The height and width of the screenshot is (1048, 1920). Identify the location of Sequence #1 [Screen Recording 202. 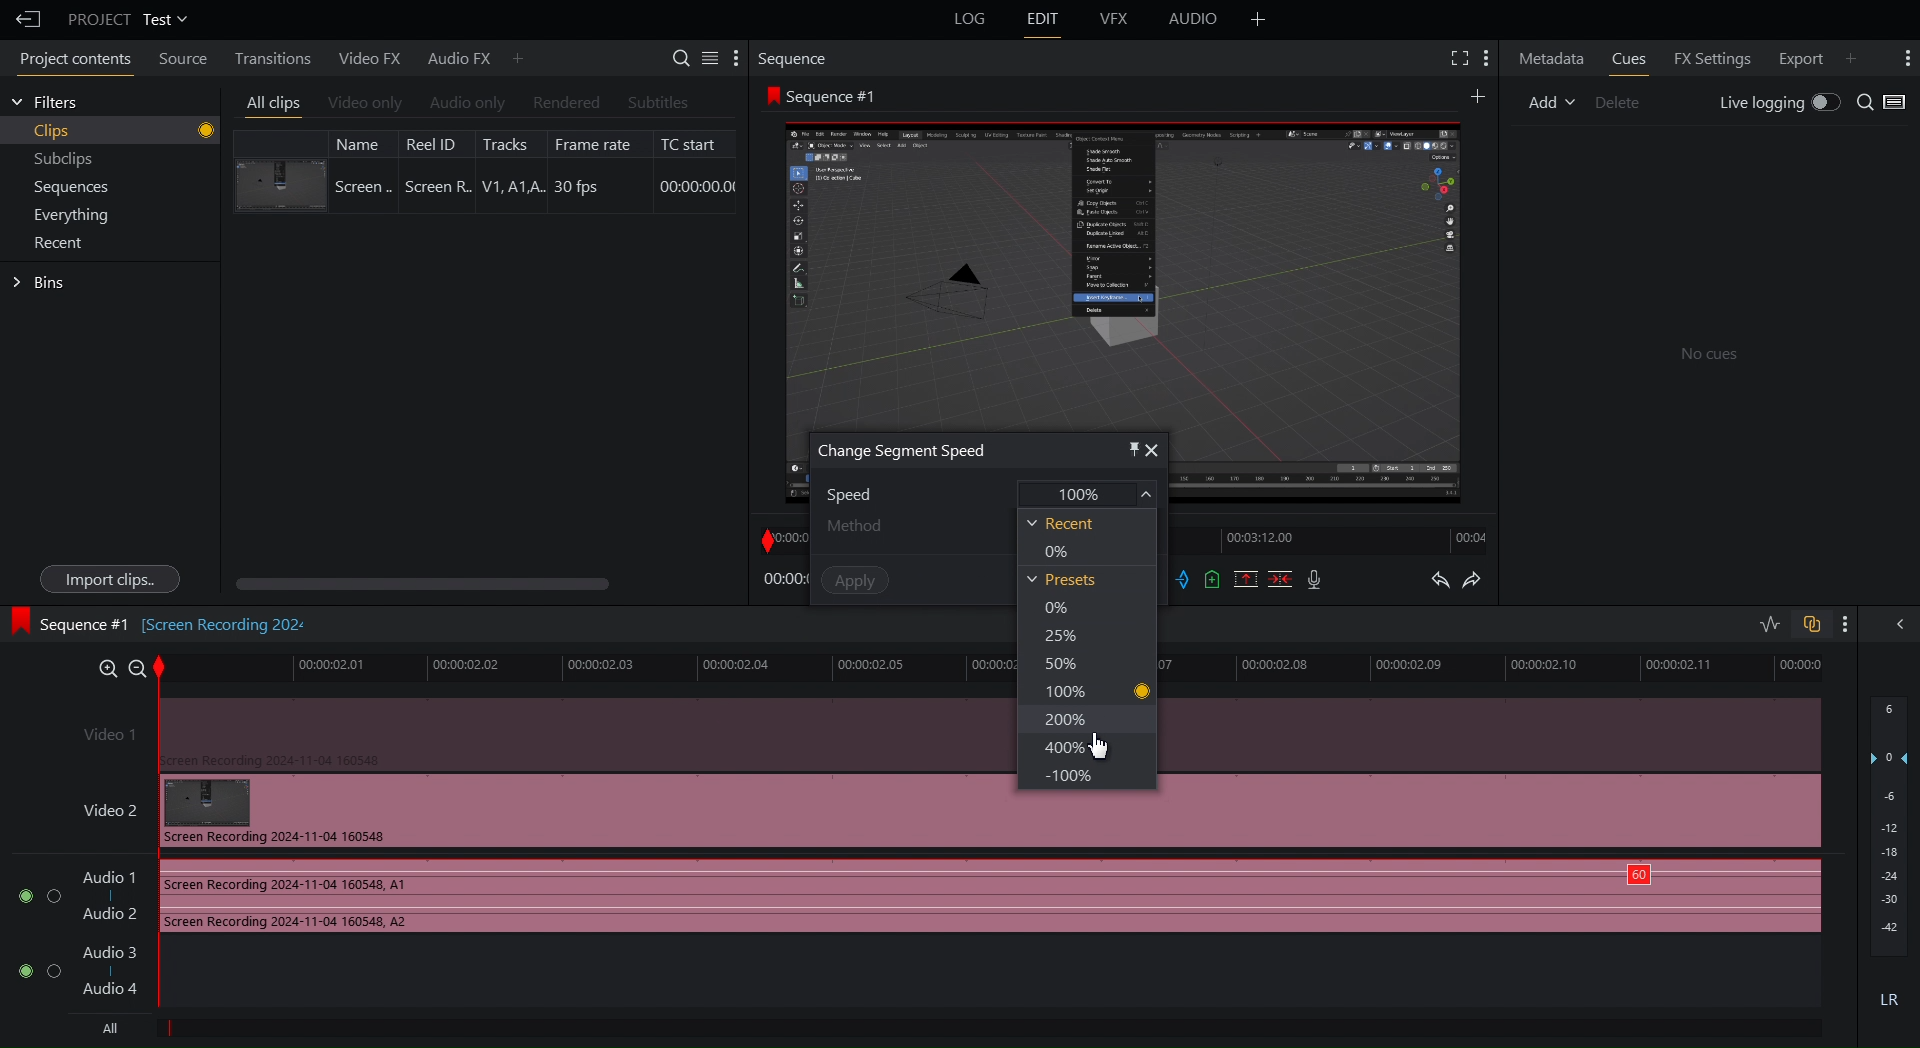
(162, 621).